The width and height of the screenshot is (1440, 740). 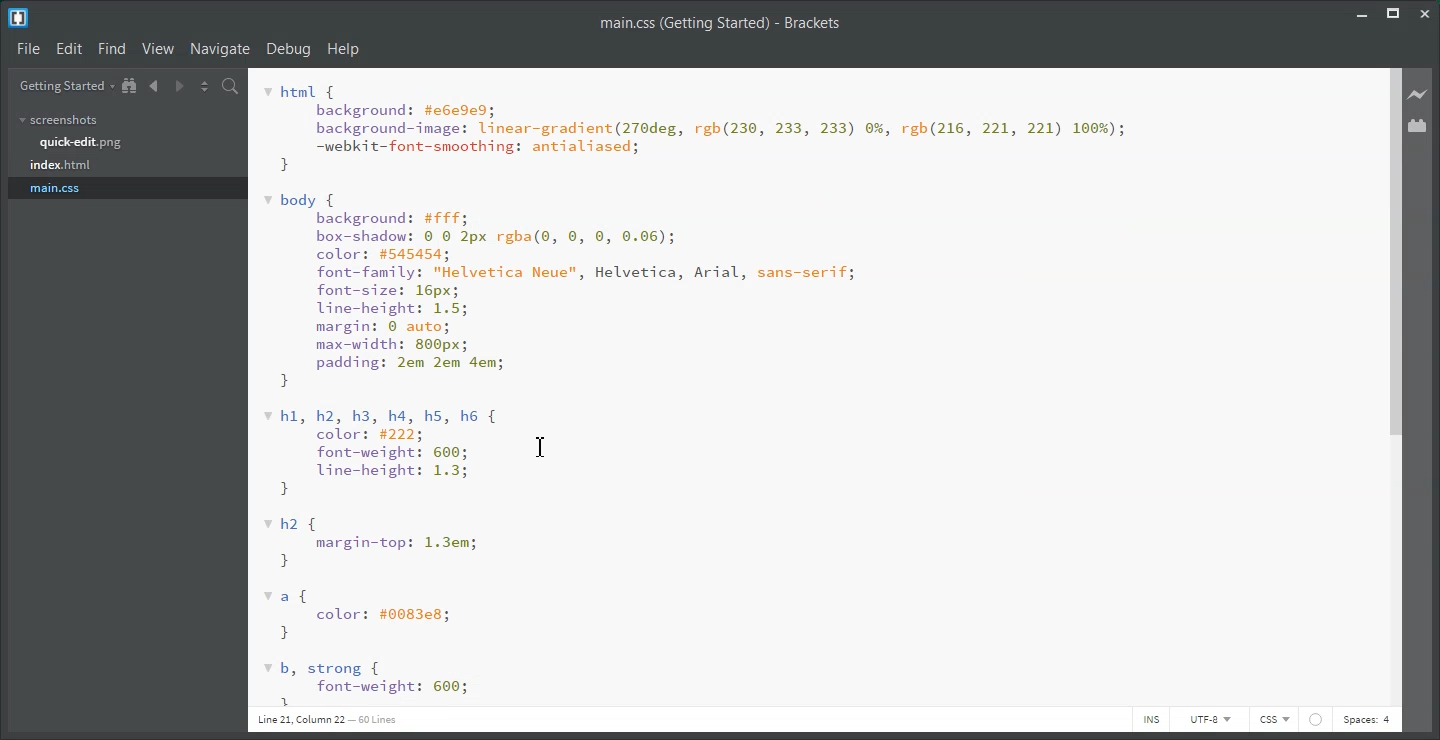 I want to click on Split editor vertically or Horizontally, so click(x=203, y=86).